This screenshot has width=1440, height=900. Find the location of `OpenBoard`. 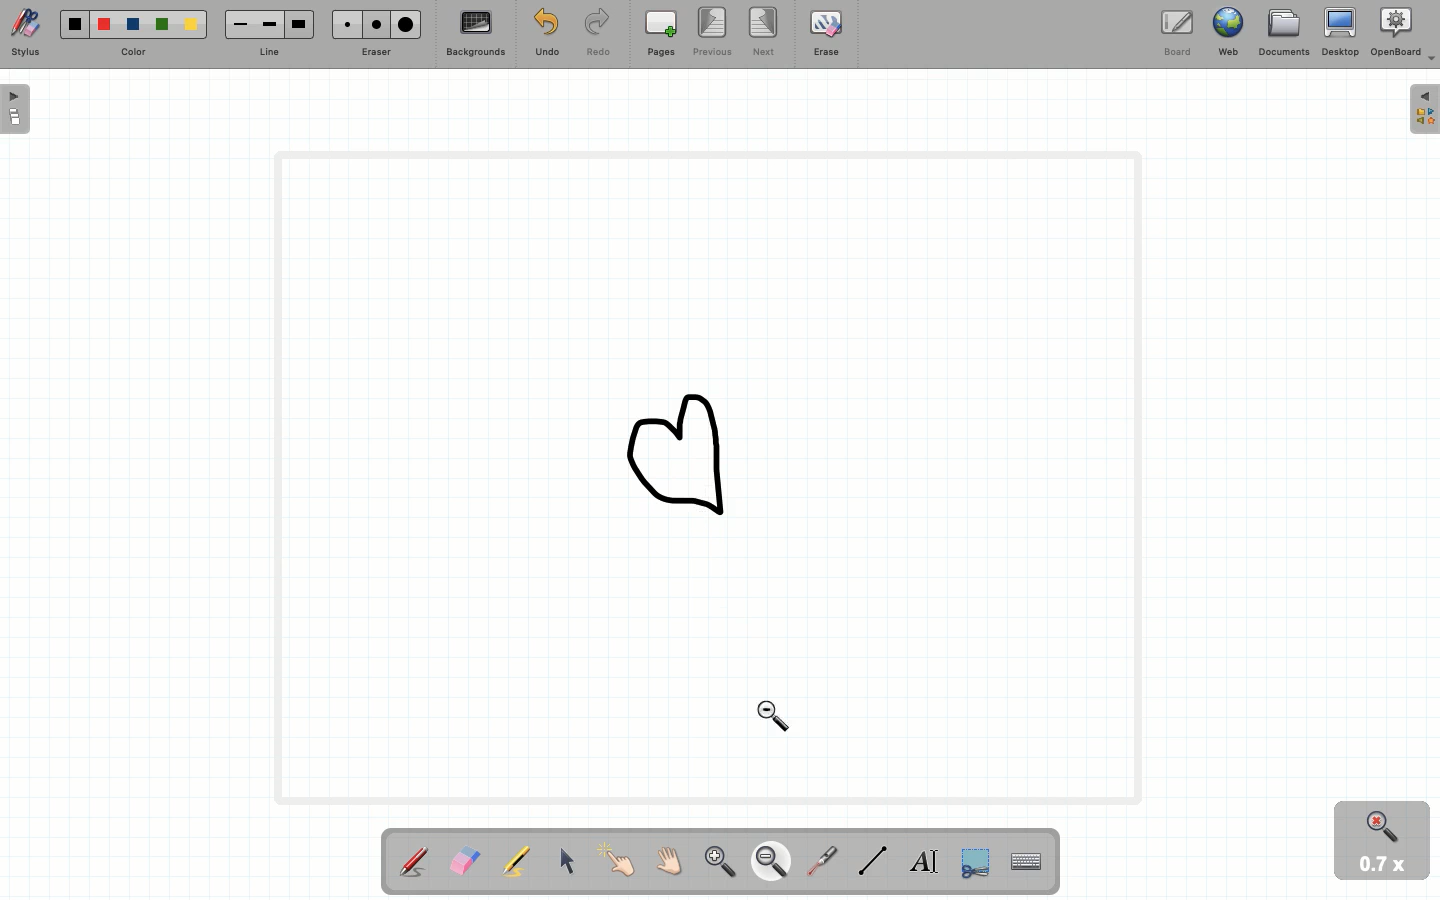

OpenBoard is located at coordinates (1403, 35).